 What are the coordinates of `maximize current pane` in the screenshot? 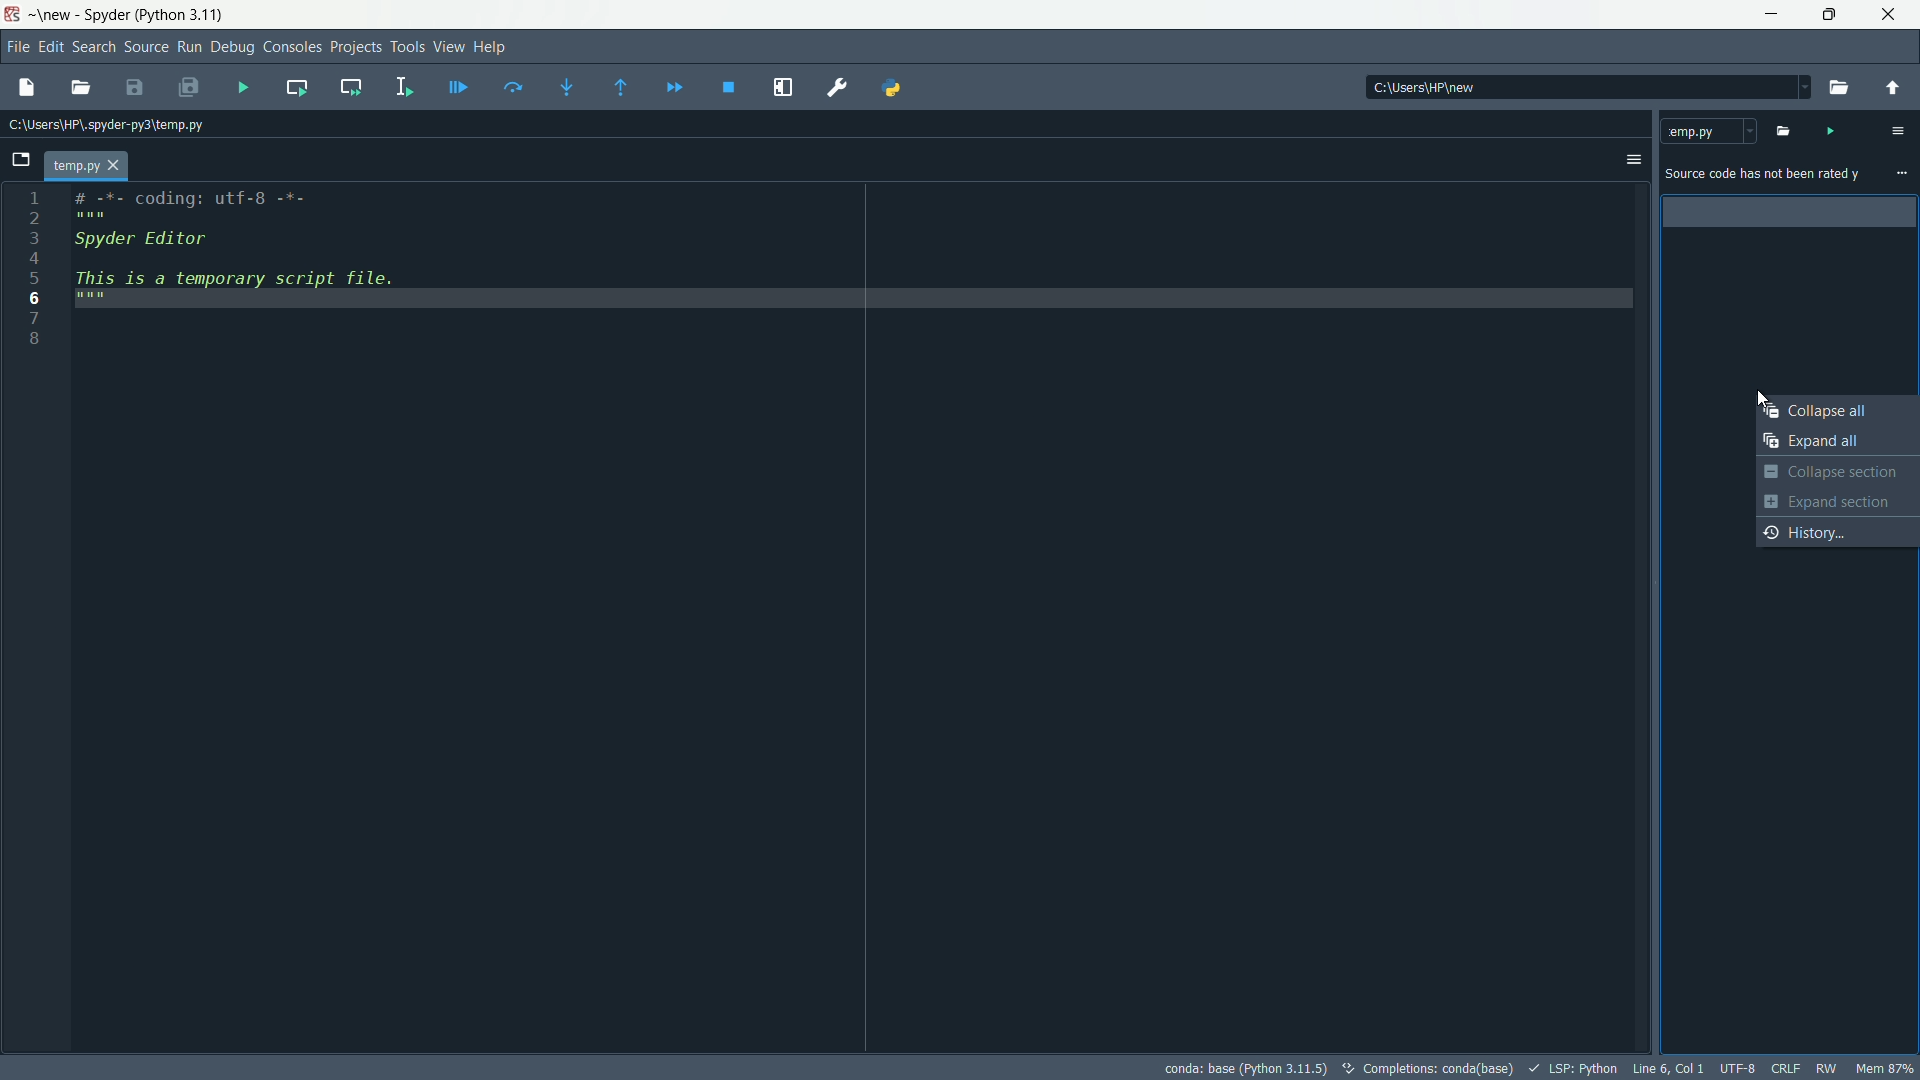 It's located at (784, 87).